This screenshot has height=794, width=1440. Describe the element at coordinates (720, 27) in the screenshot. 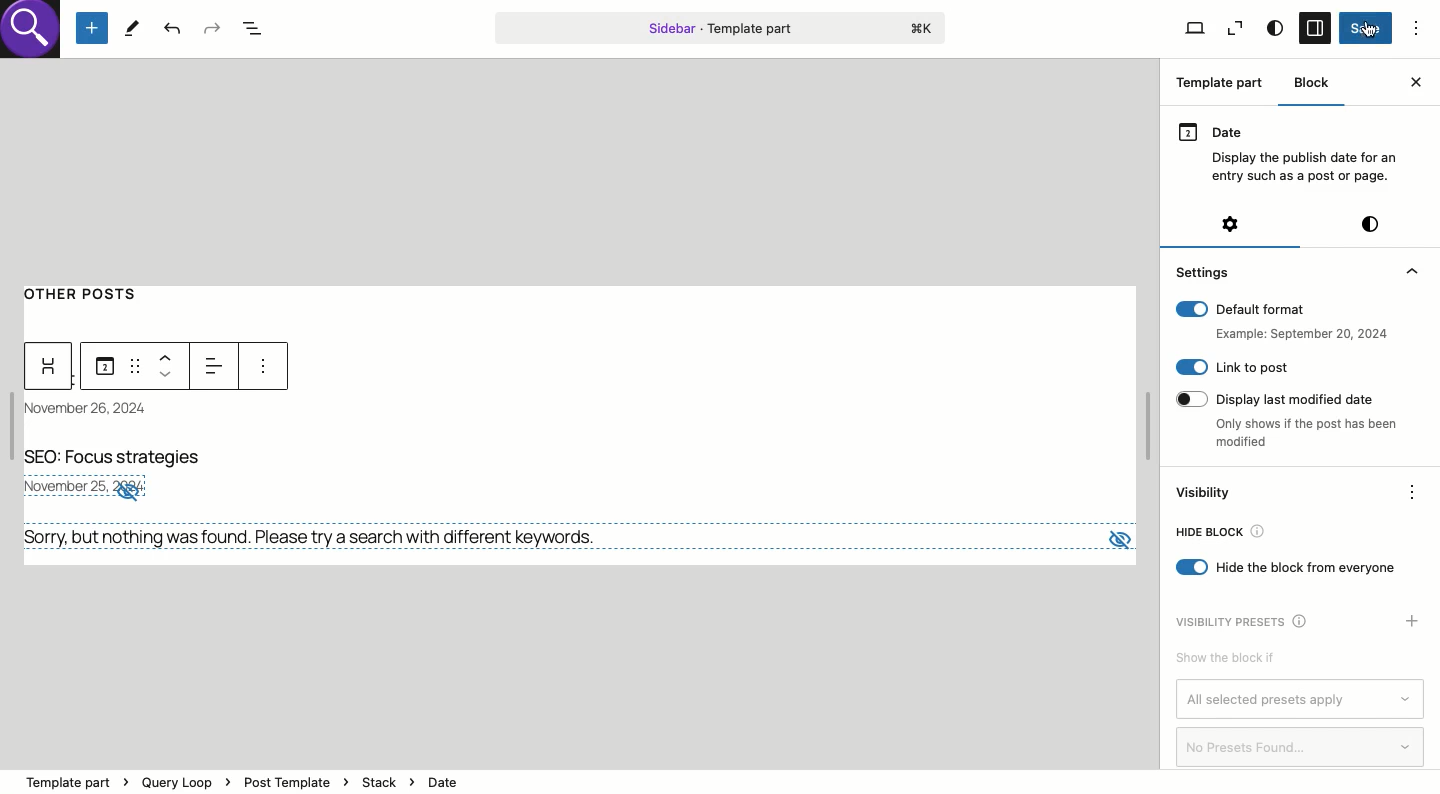

I see `Template part` at that location.